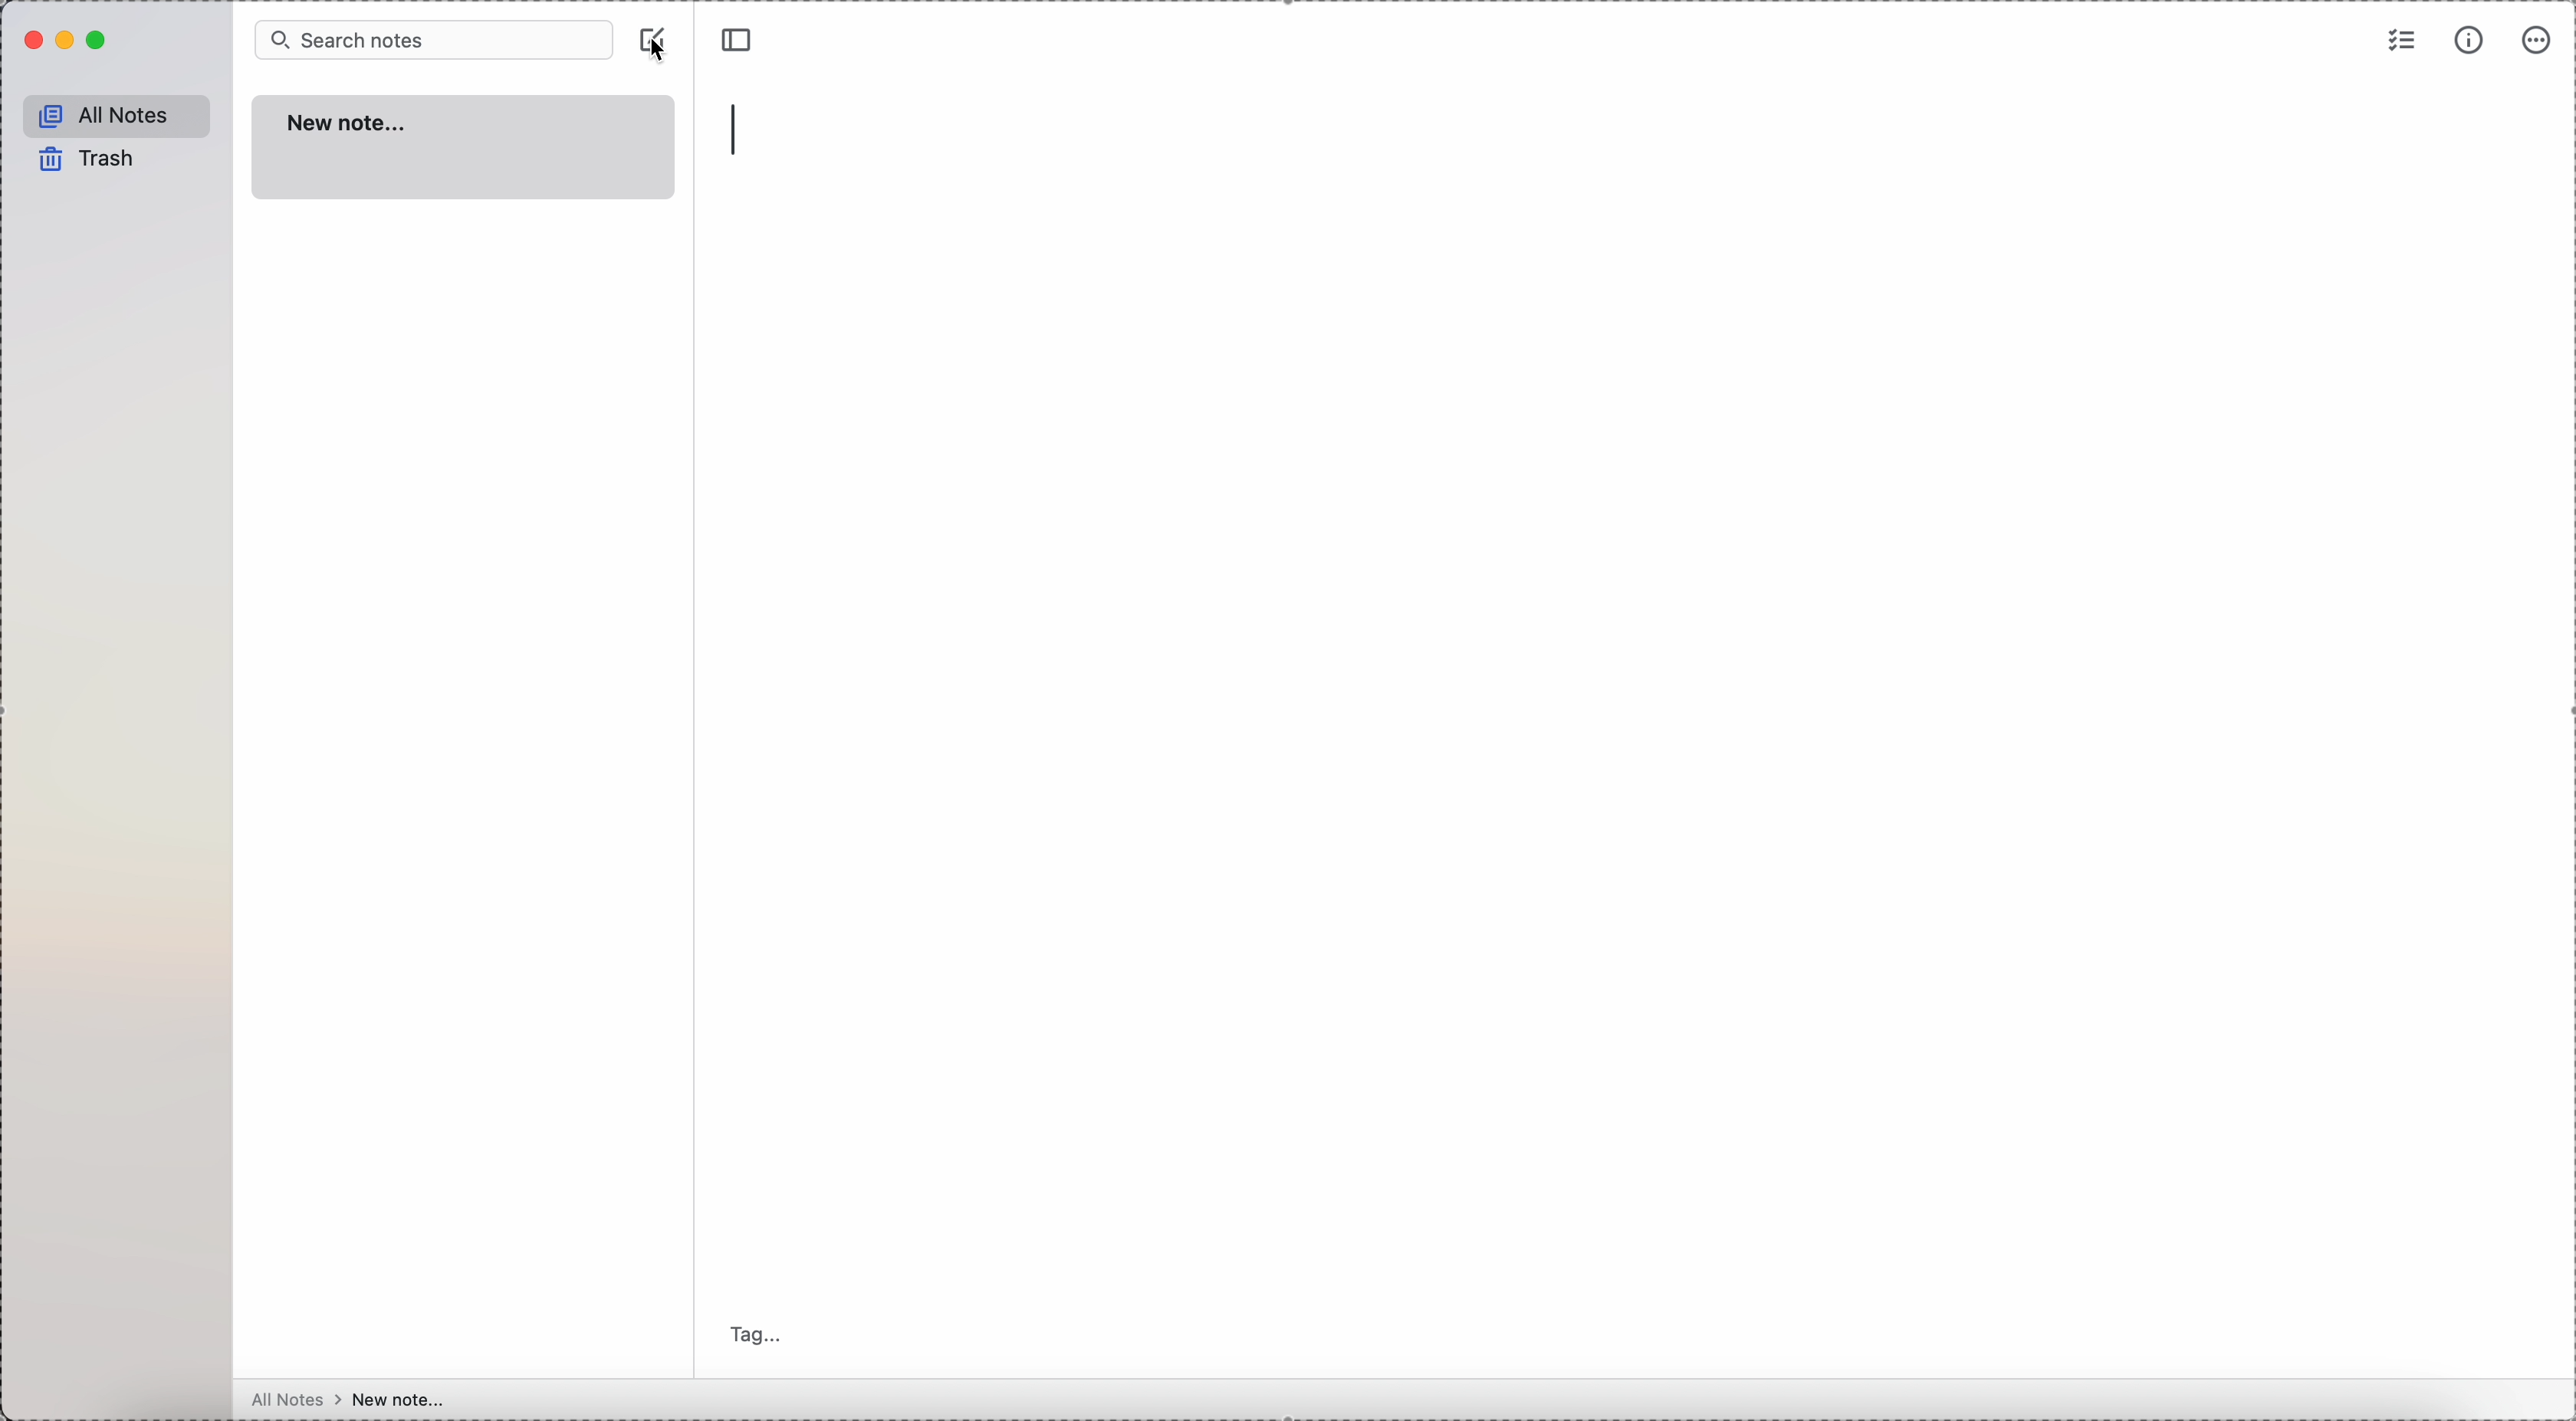 The width and height of the screenshot is (2576, 1421). What do you see at coordinates (464, 147) in the screenshot?
I see `new note` at bounding box center [464, 147].